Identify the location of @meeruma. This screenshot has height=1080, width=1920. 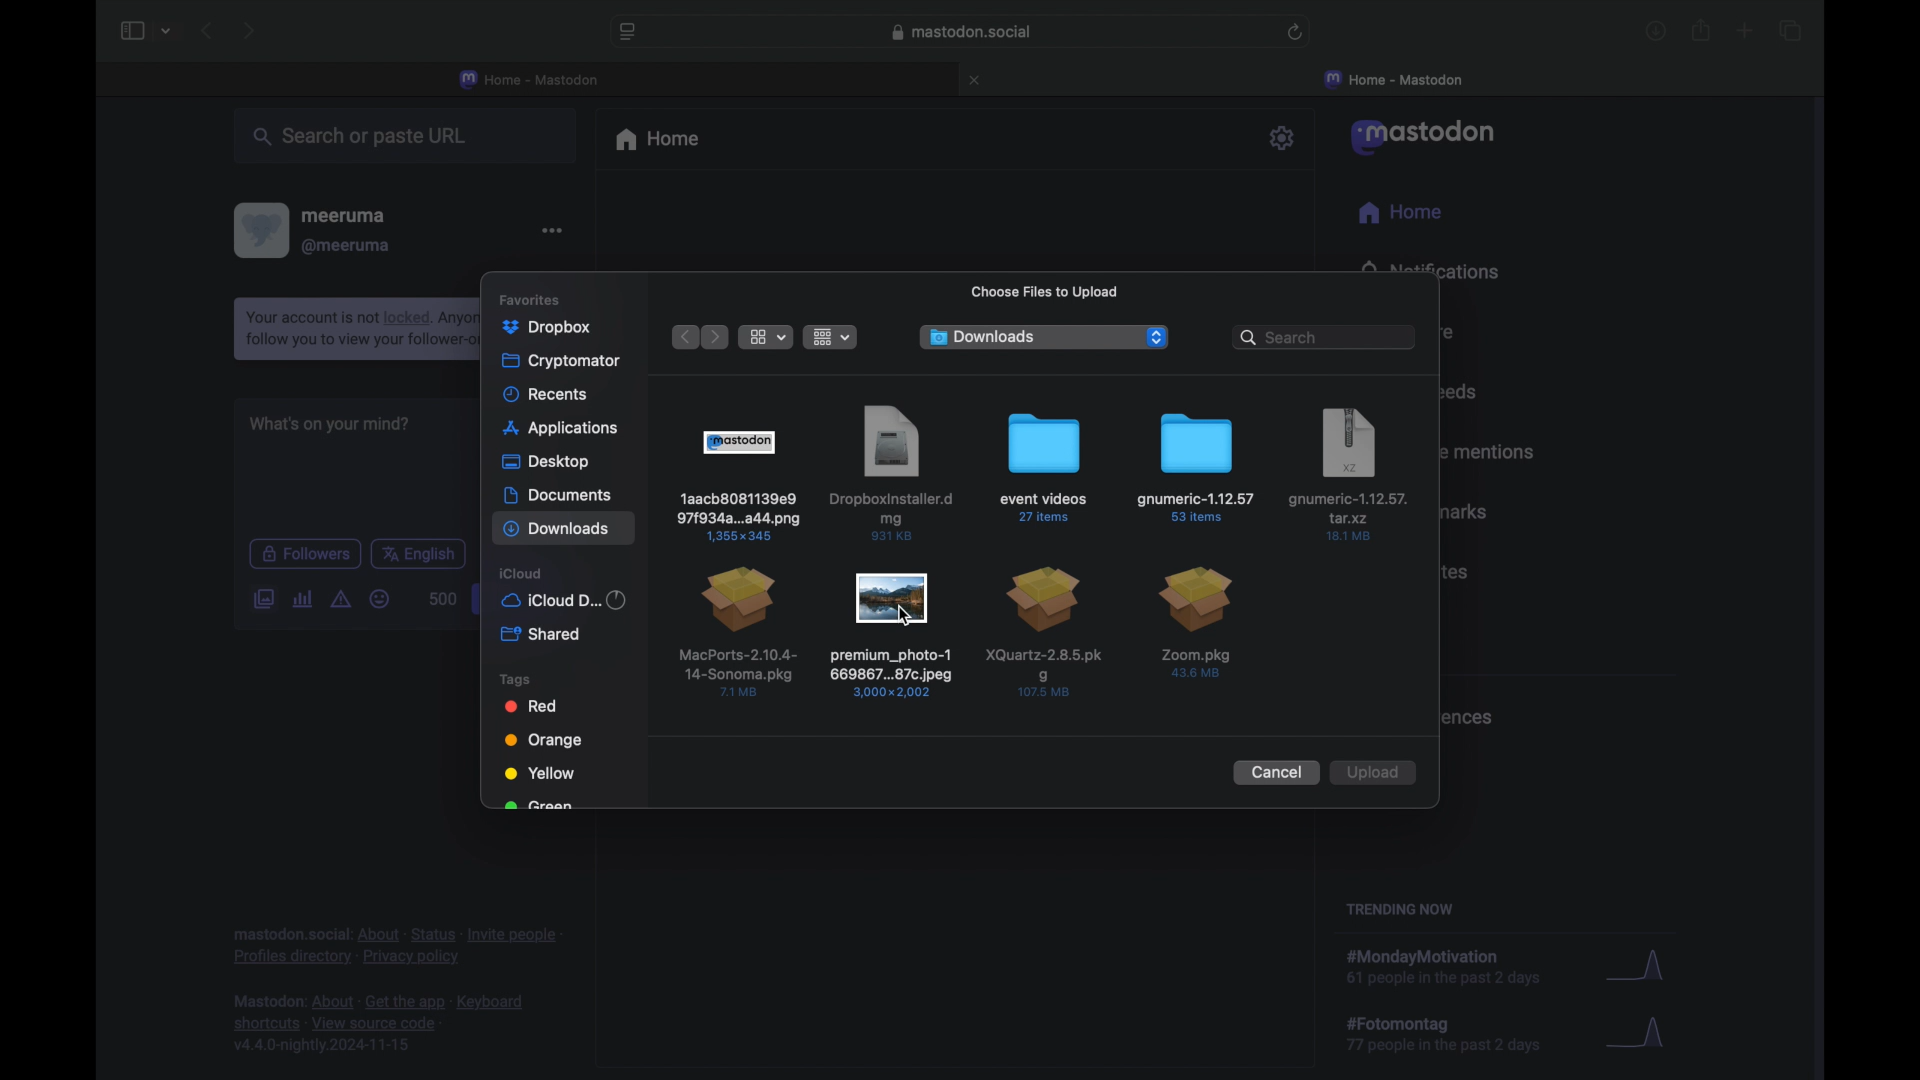
(348, 246).